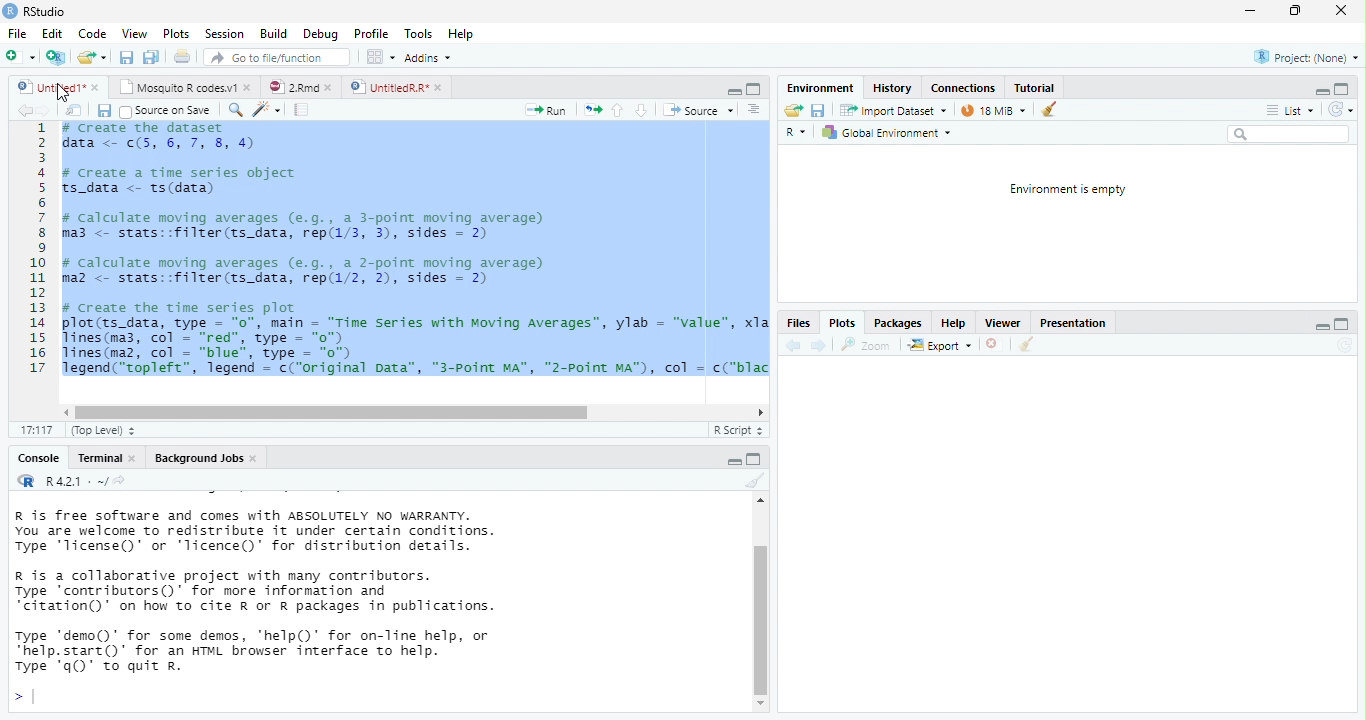 Image resolution: width=1366 pixels, height=720 pixels. I want to click on show in window, so click(75, 110).